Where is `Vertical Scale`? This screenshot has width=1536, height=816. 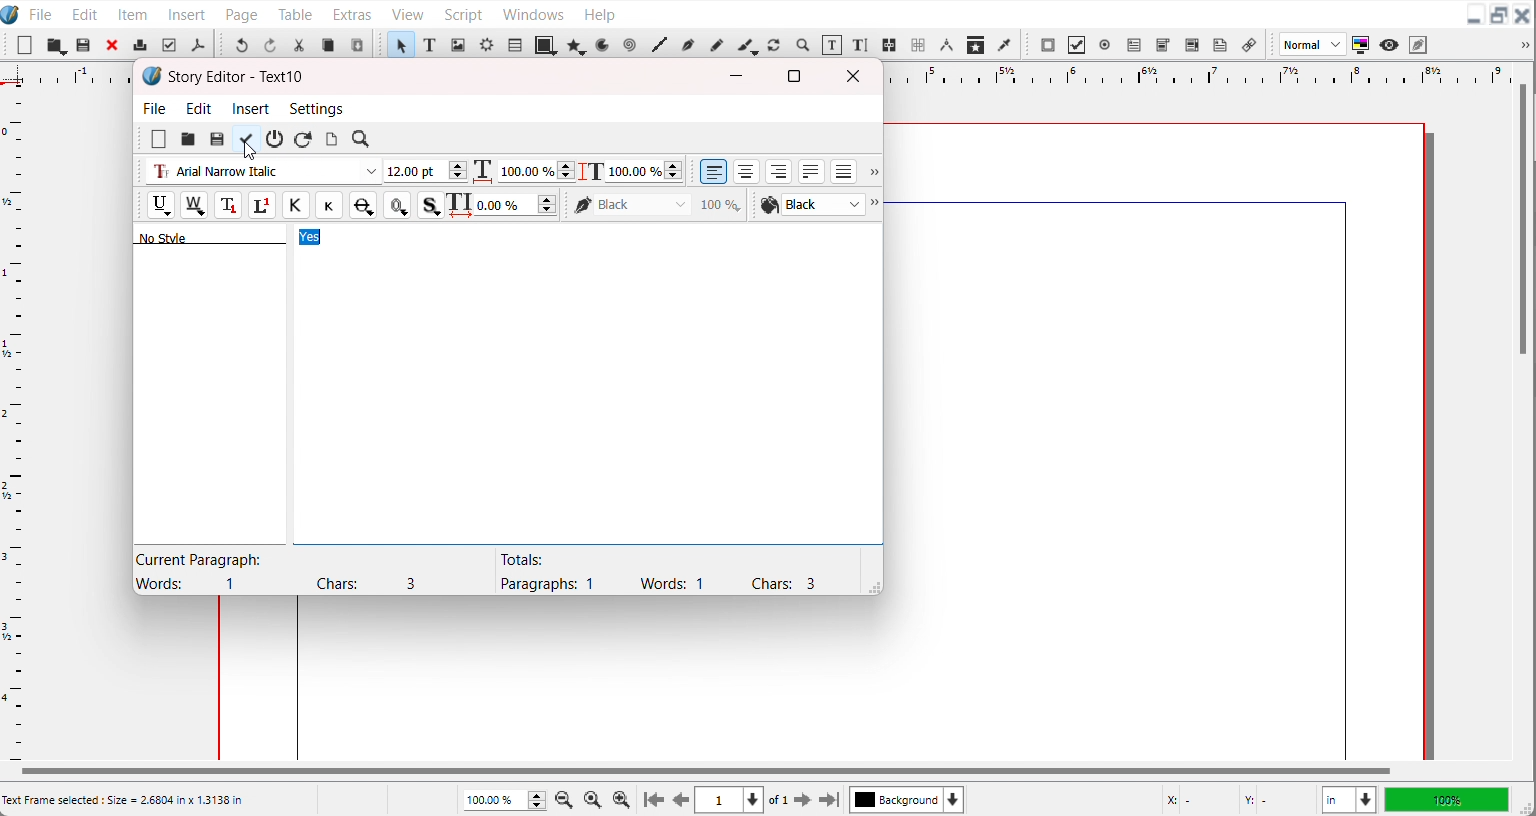 Vertical Scale is located at coordinates (14, 420).